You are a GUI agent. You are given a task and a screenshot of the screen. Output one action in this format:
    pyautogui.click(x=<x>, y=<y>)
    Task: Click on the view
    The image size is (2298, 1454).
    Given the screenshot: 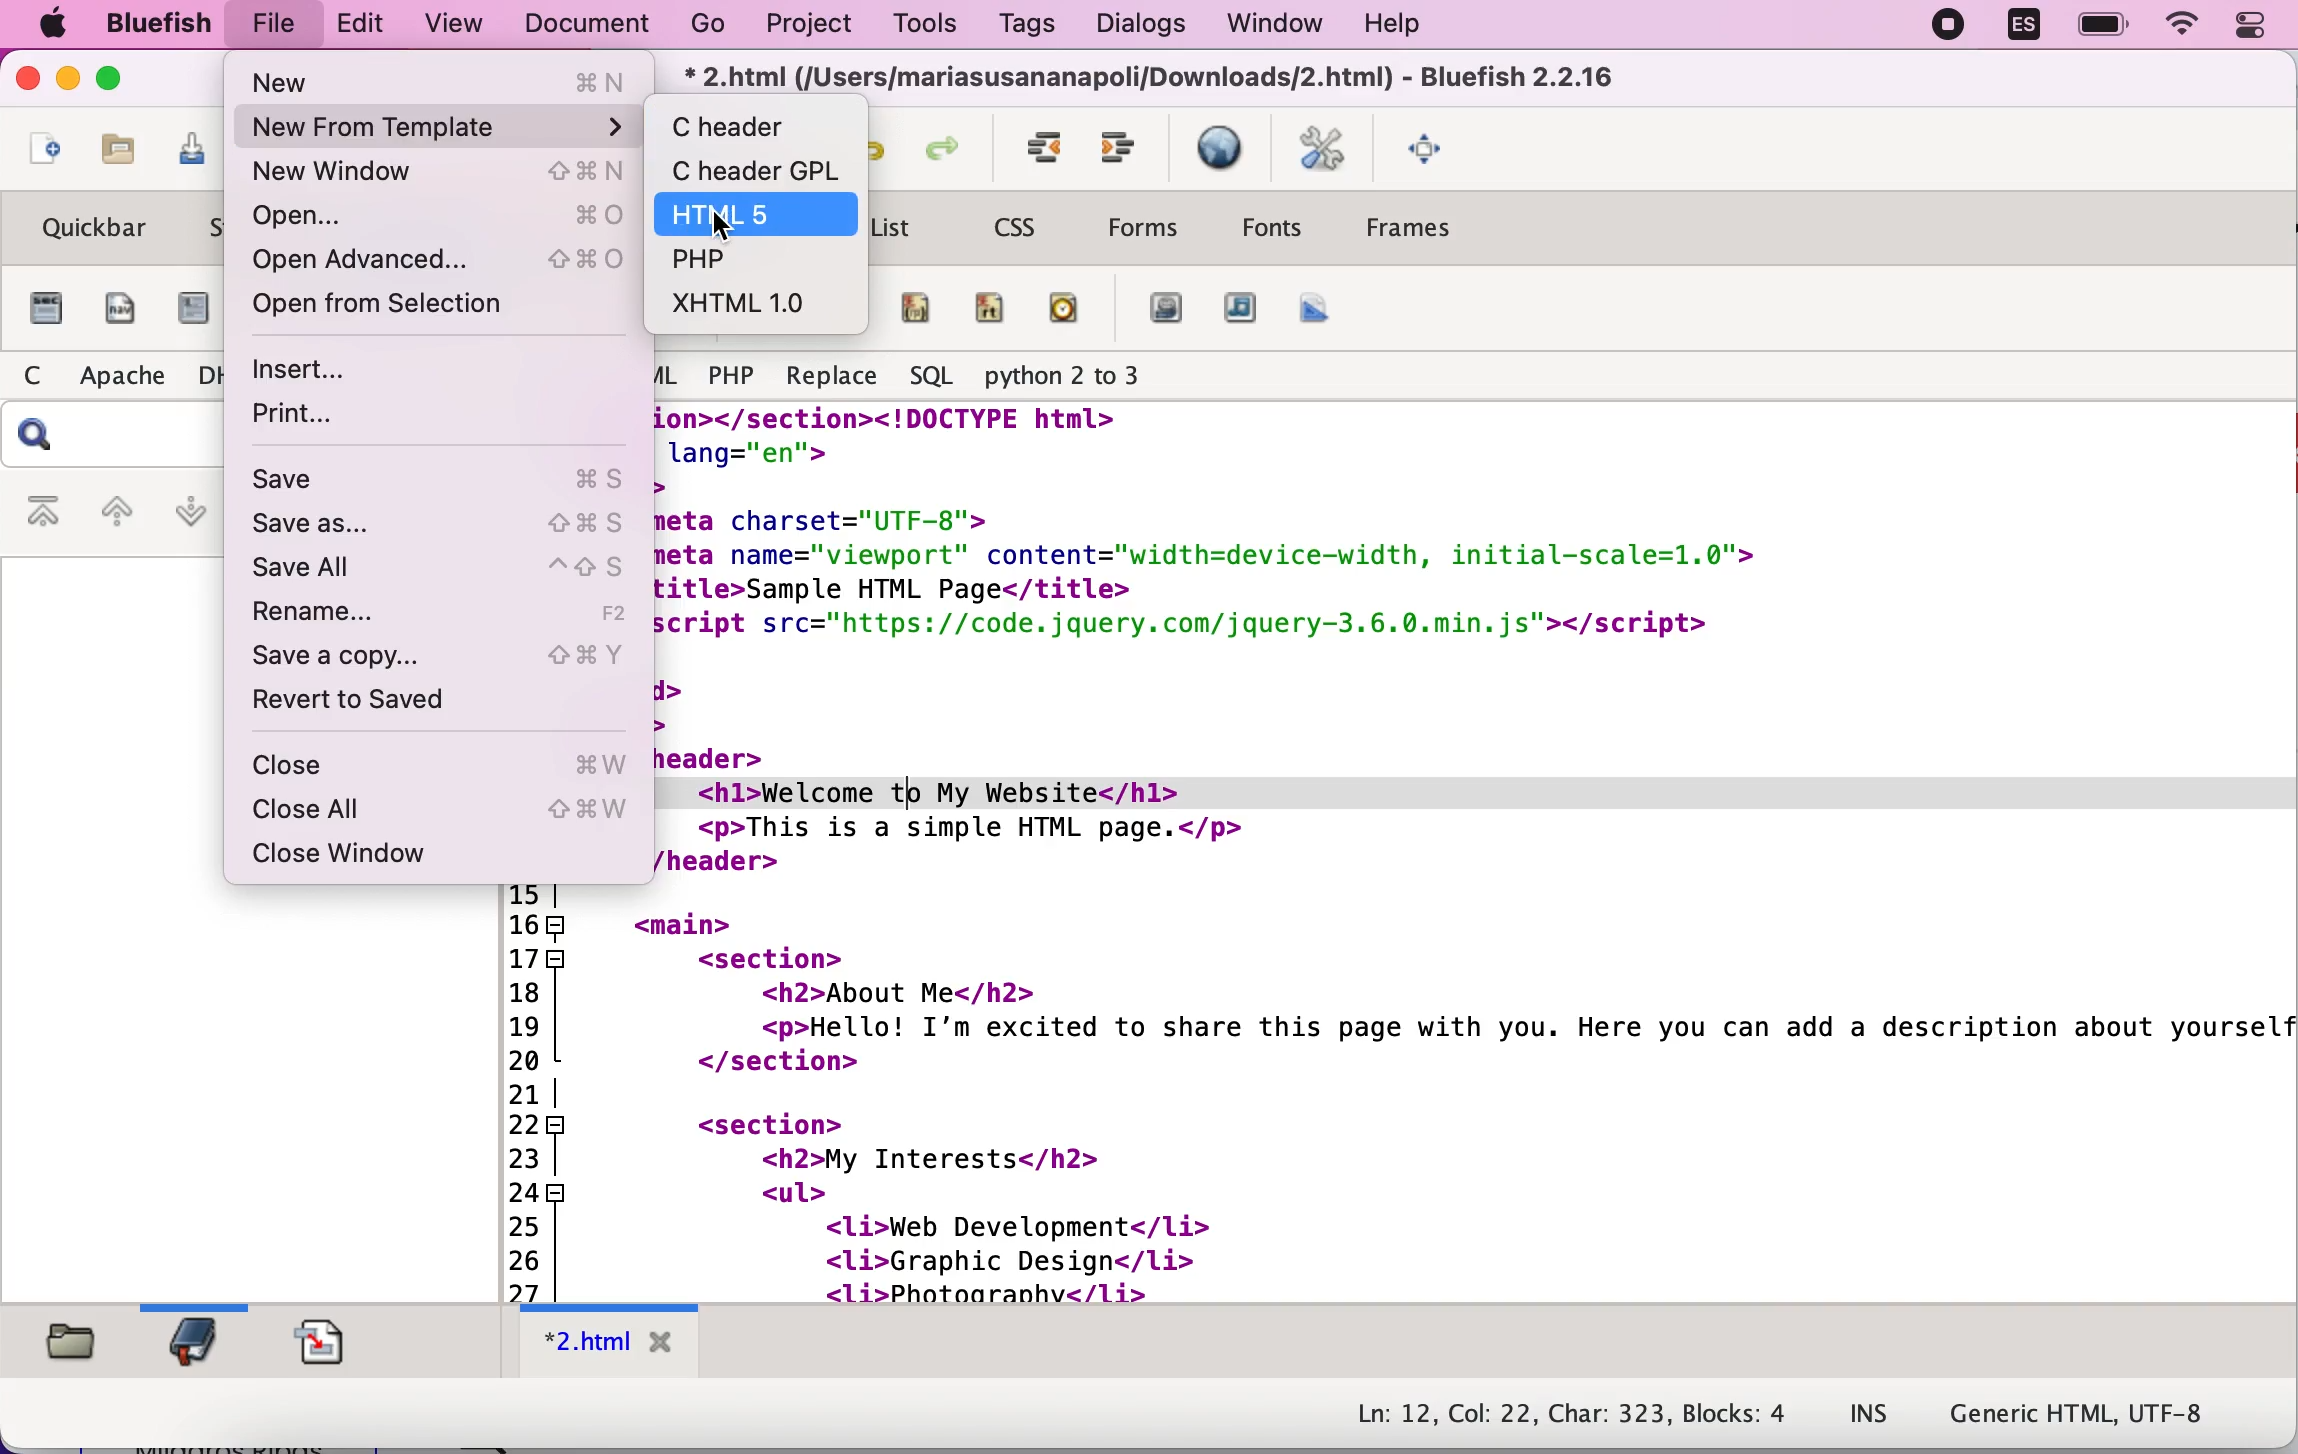 What is the action you would take?
    pyautogui.click(x=453, y=25)
    